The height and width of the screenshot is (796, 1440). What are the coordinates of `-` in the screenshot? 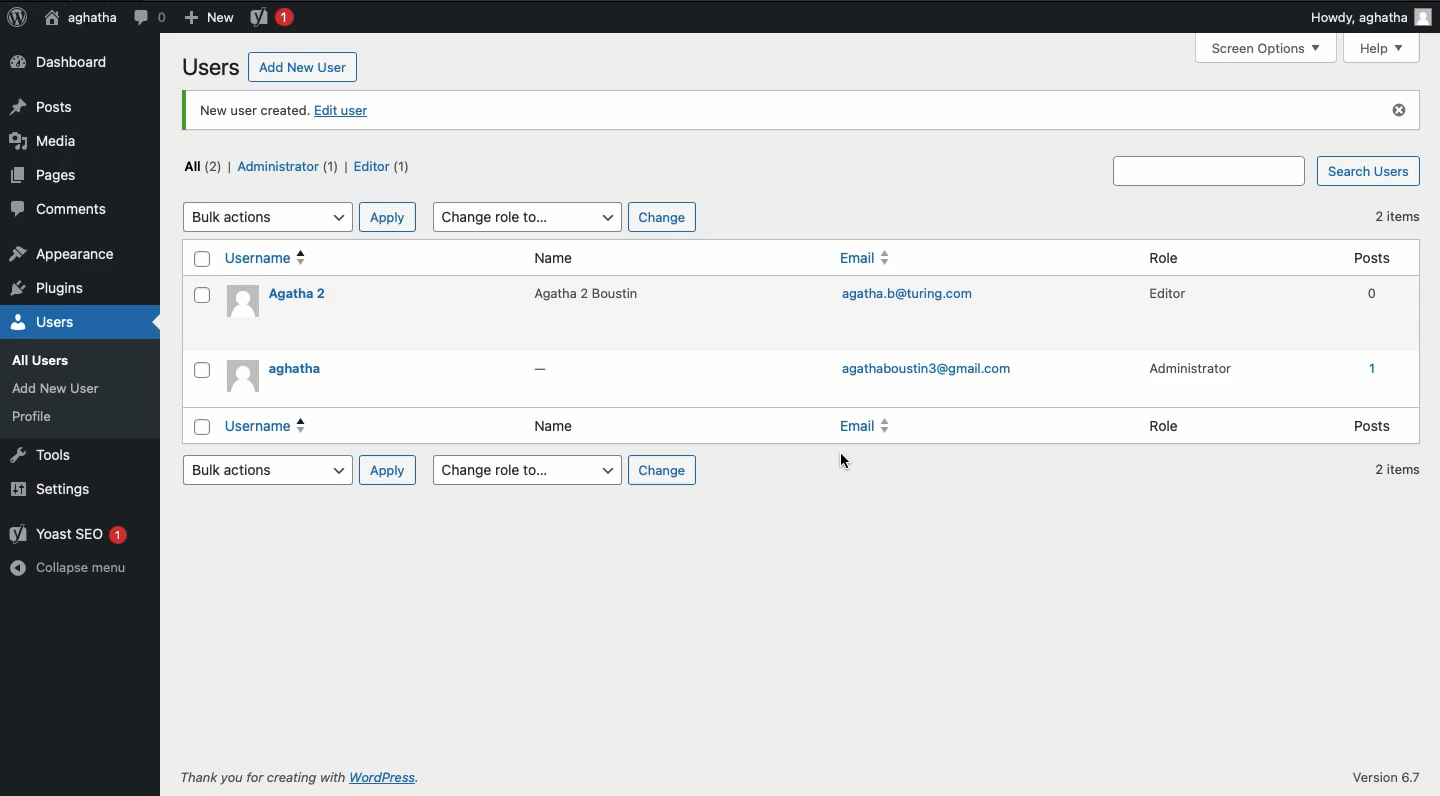 It's located at (540, 375).